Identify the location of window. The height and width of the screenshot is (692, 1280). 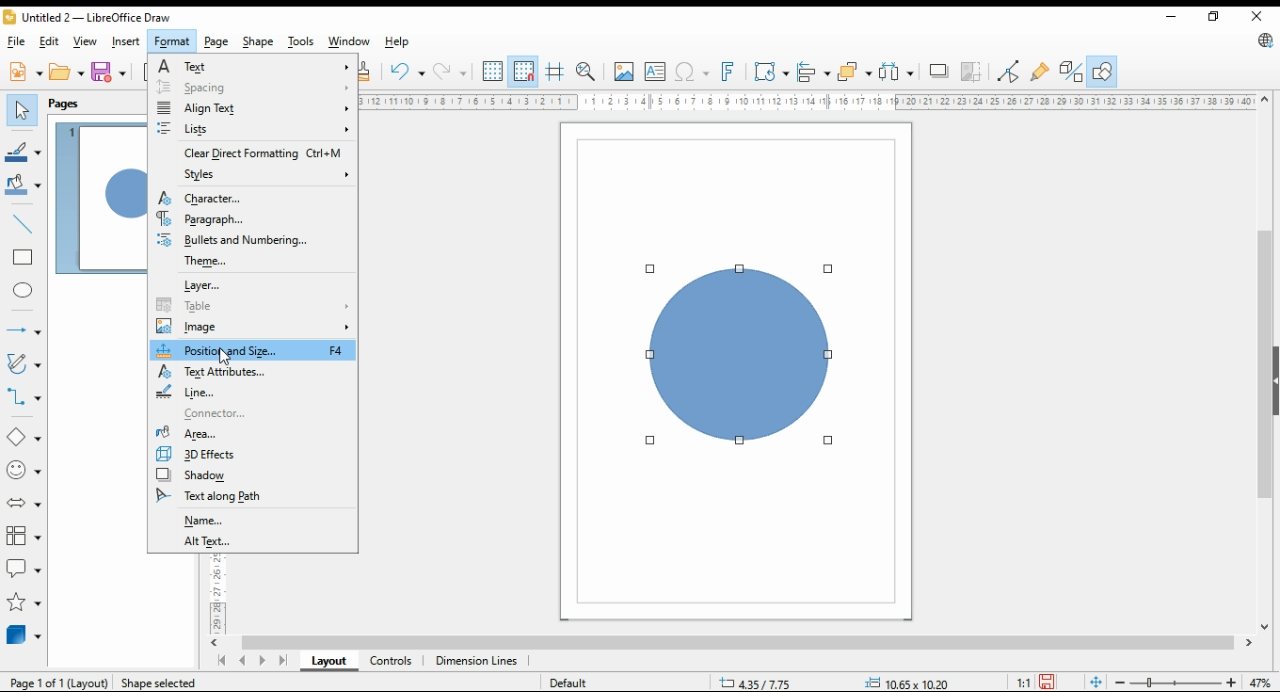
(349, 41).